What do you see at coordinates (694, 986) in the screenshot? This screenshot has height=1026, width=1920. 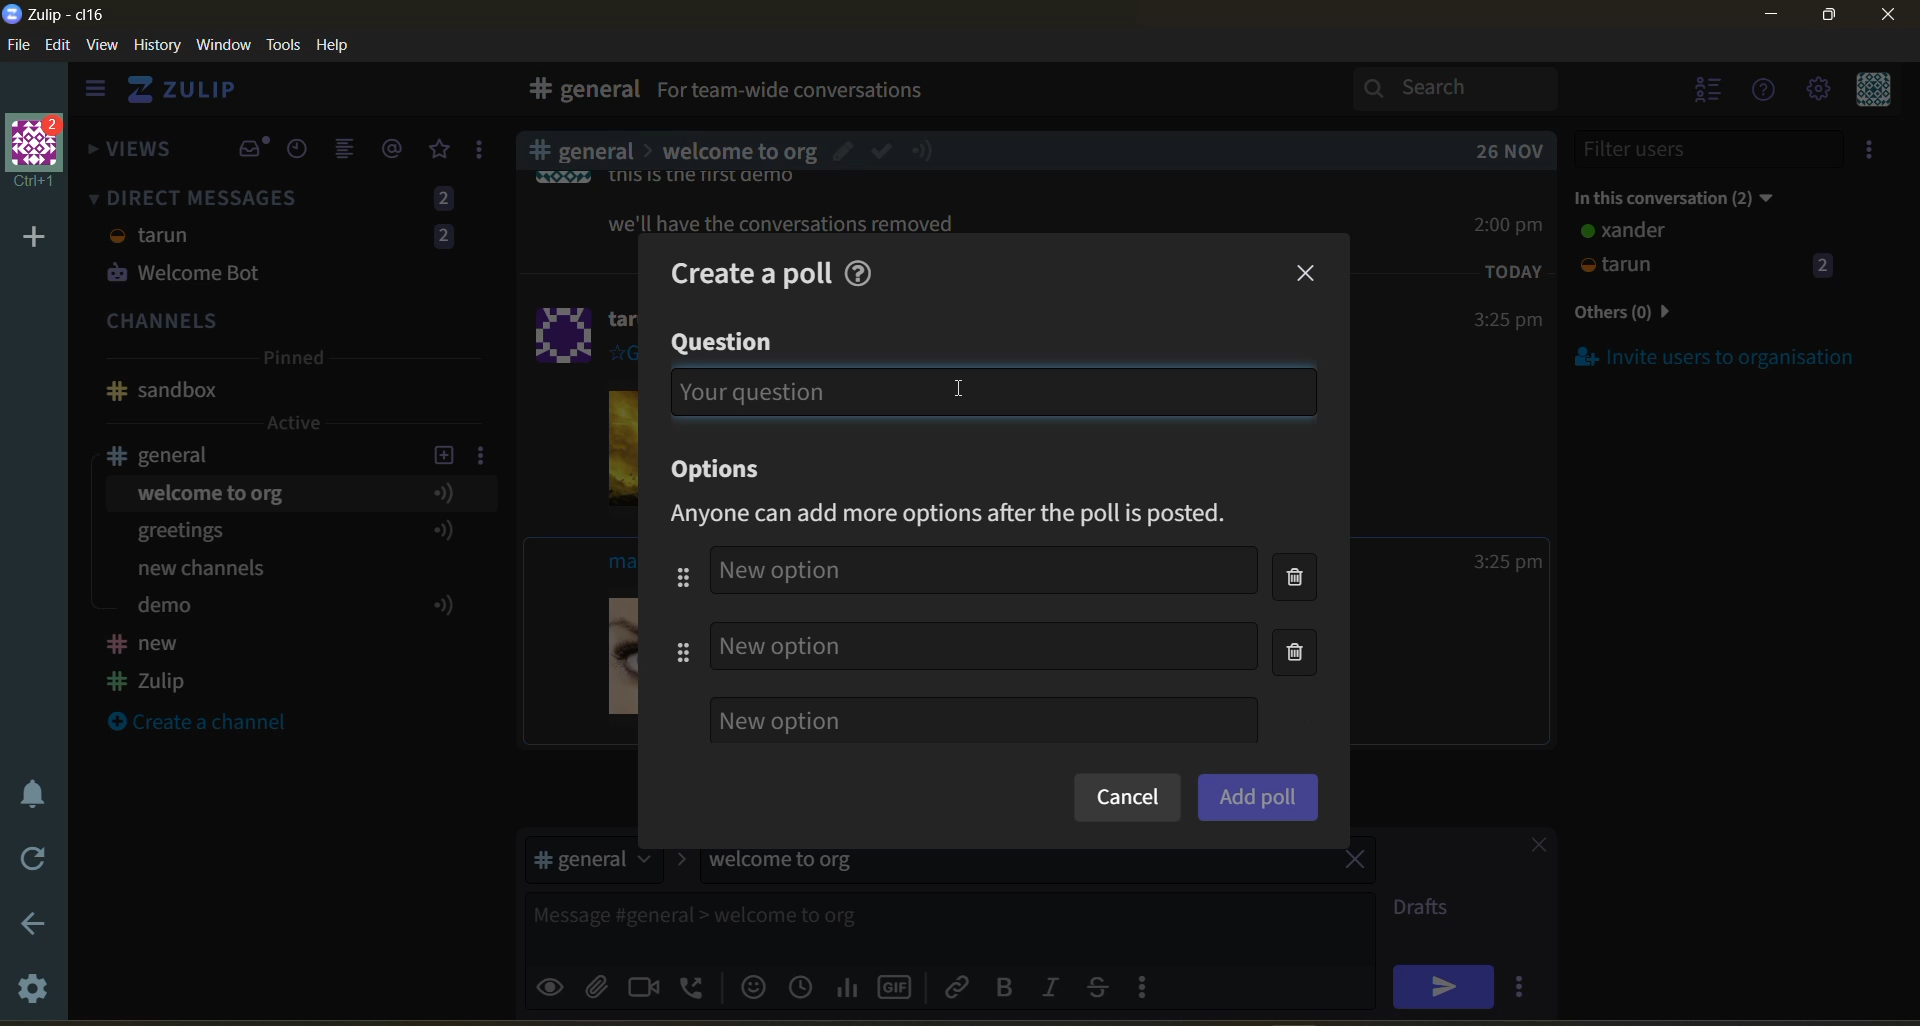 I see `add voice call` at bounding box center [694, 986].